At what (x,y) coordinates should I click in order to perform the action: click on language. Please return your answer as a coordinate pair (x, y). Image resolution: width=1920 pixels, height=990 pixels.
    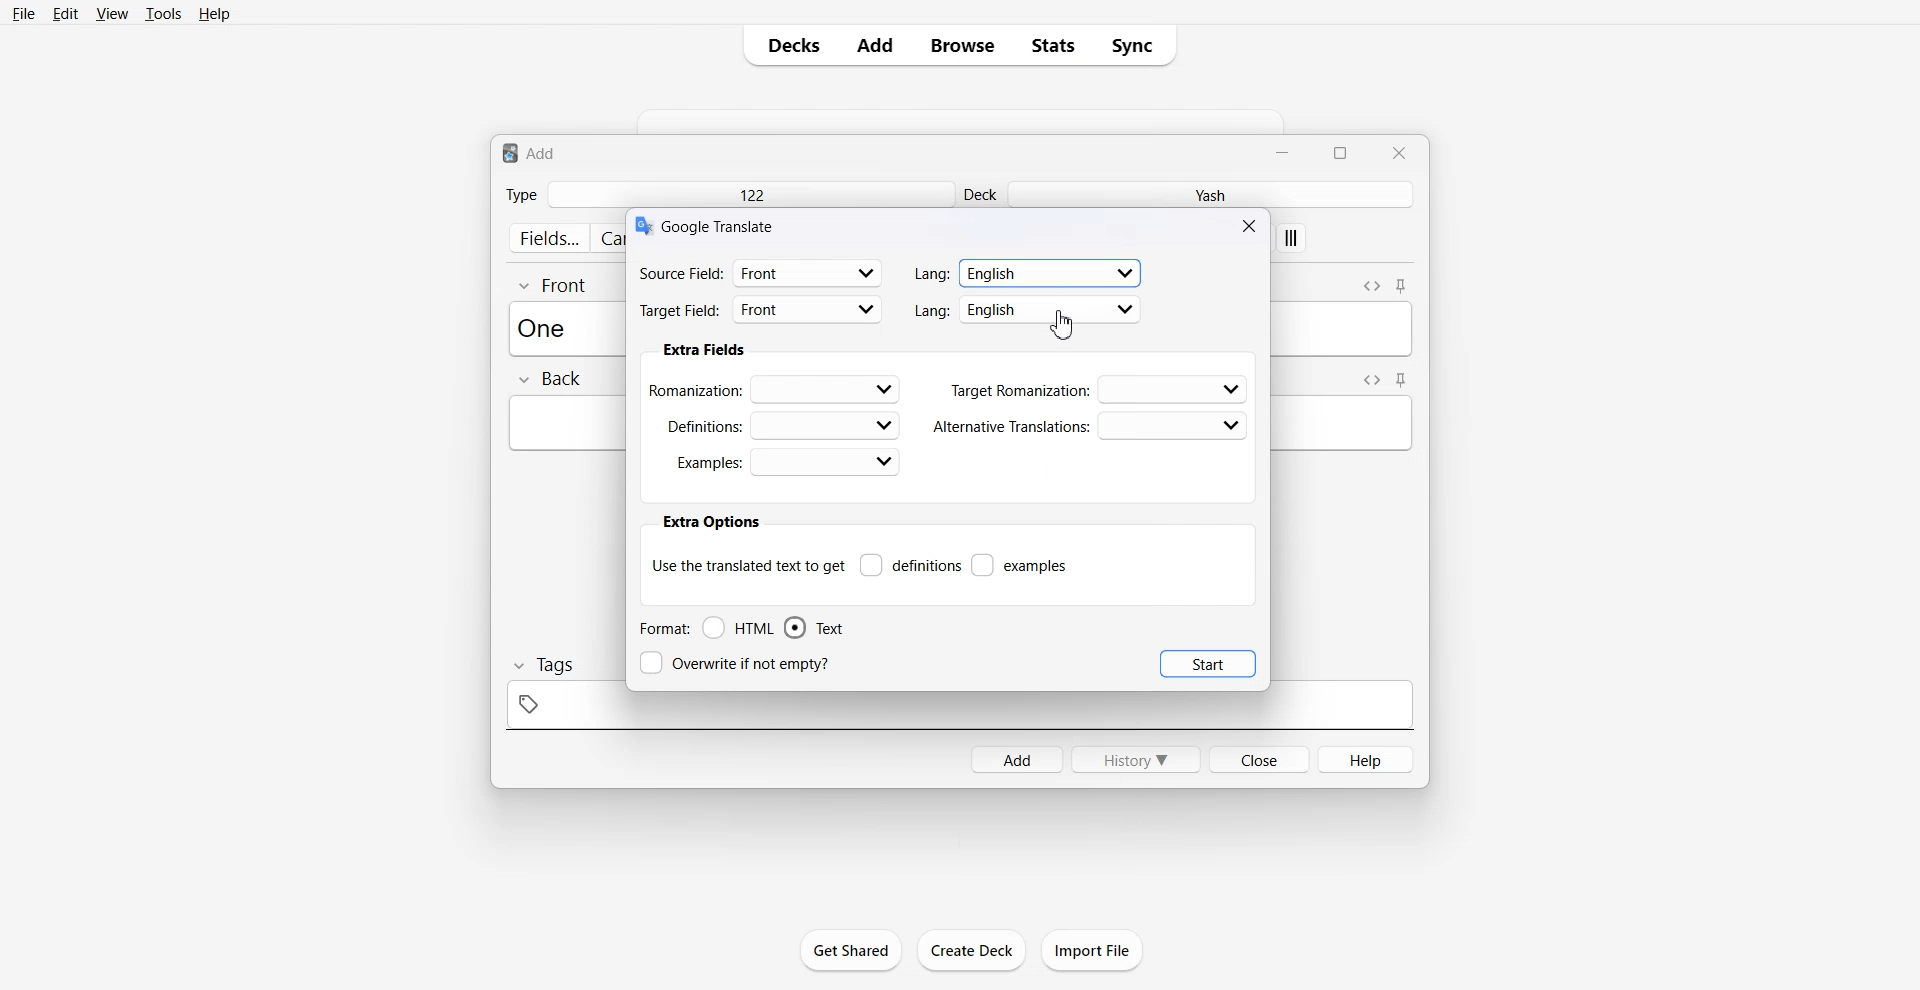
    Looking at the image, I should click on (1028, 310).